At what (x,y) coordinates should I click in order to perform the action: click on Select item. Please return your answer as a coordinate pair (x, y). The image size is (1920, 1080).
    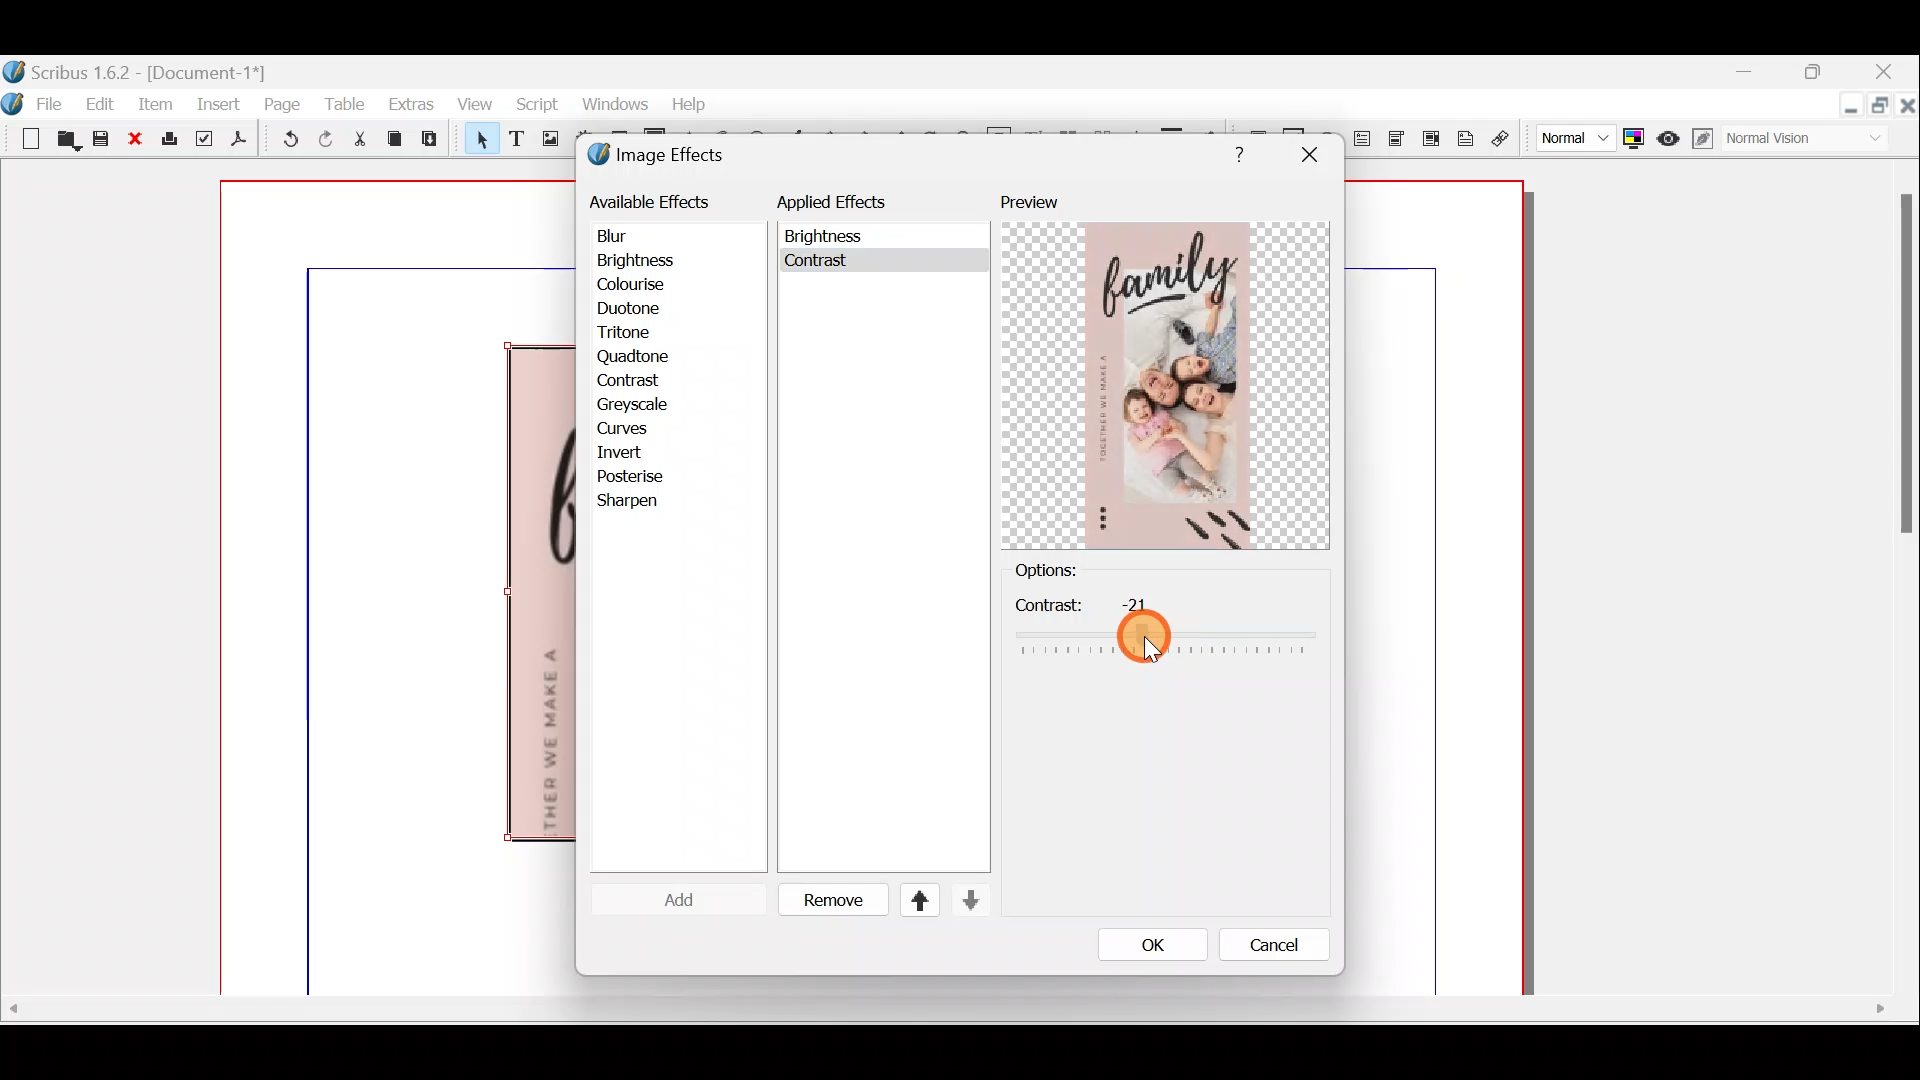
    Looking at the image, I should click on (477, 142).